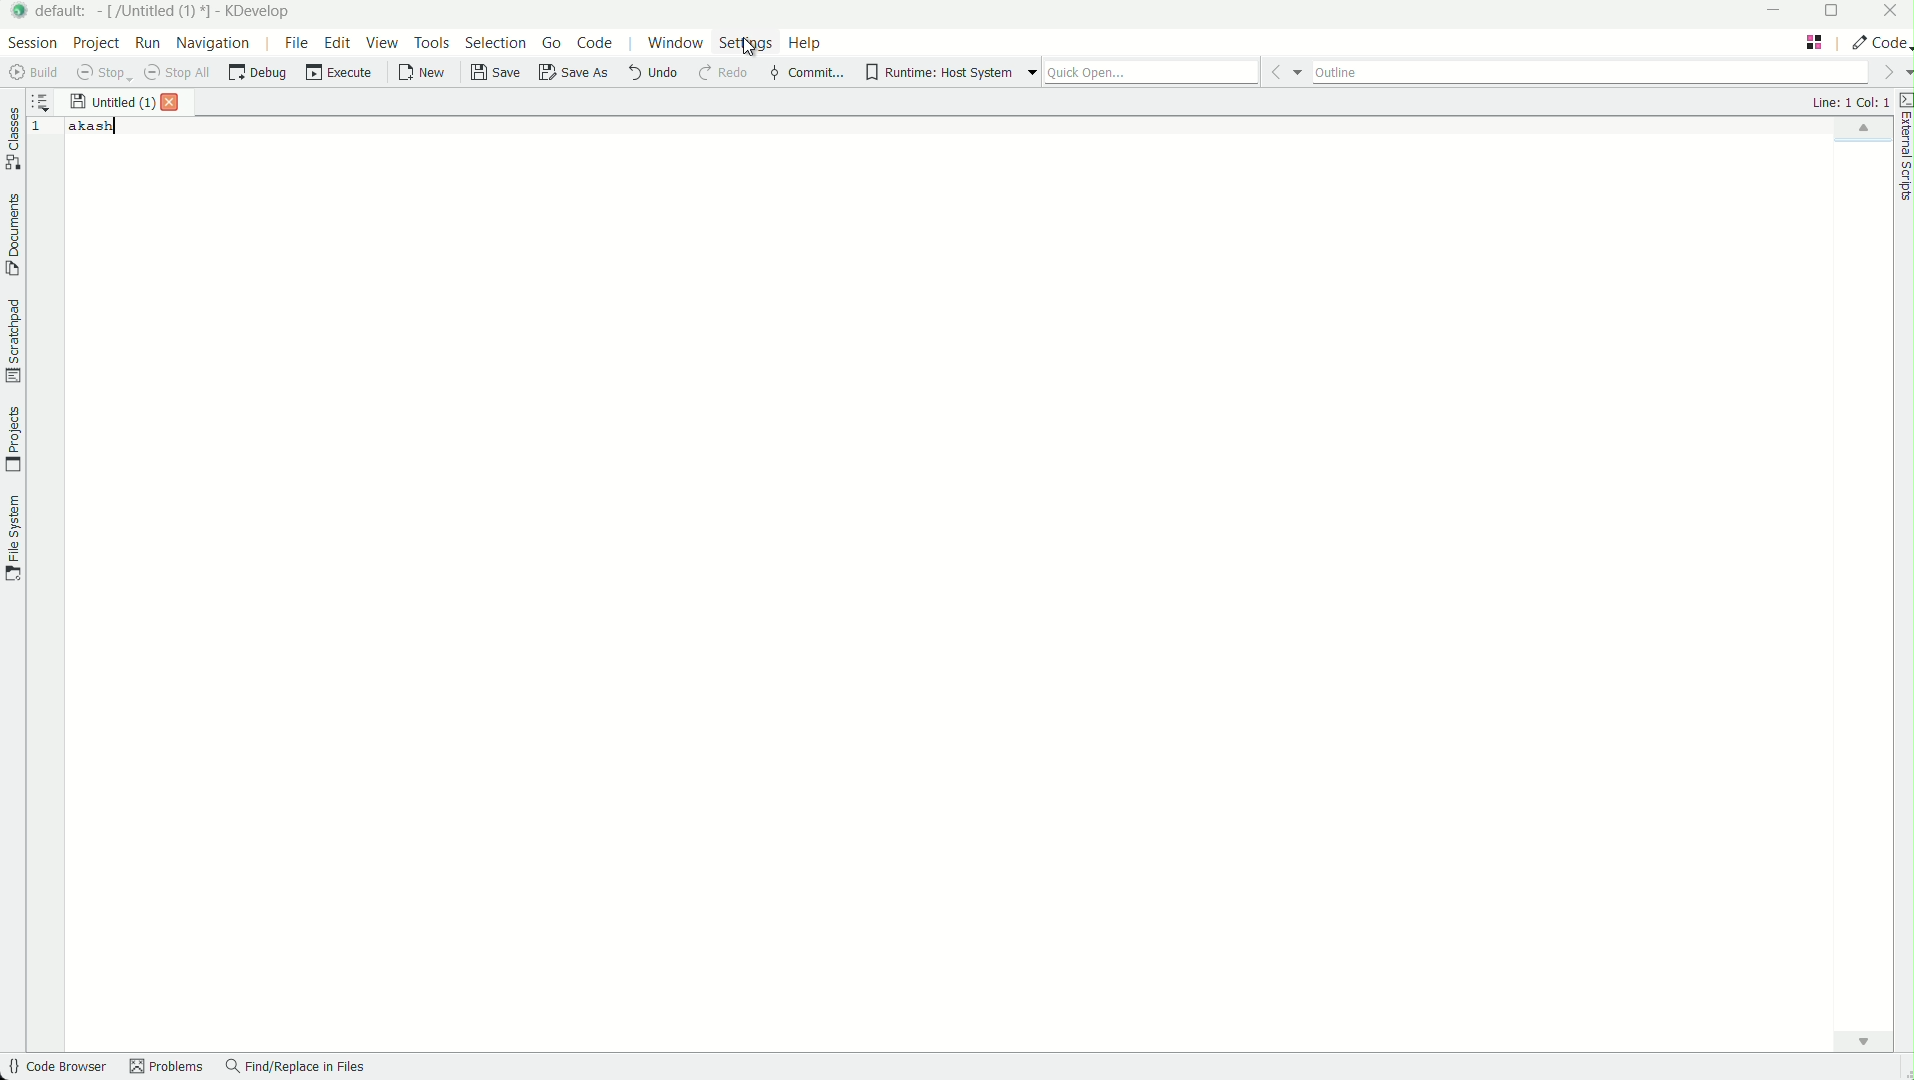  I want to click on stop all, so click(180, 73).